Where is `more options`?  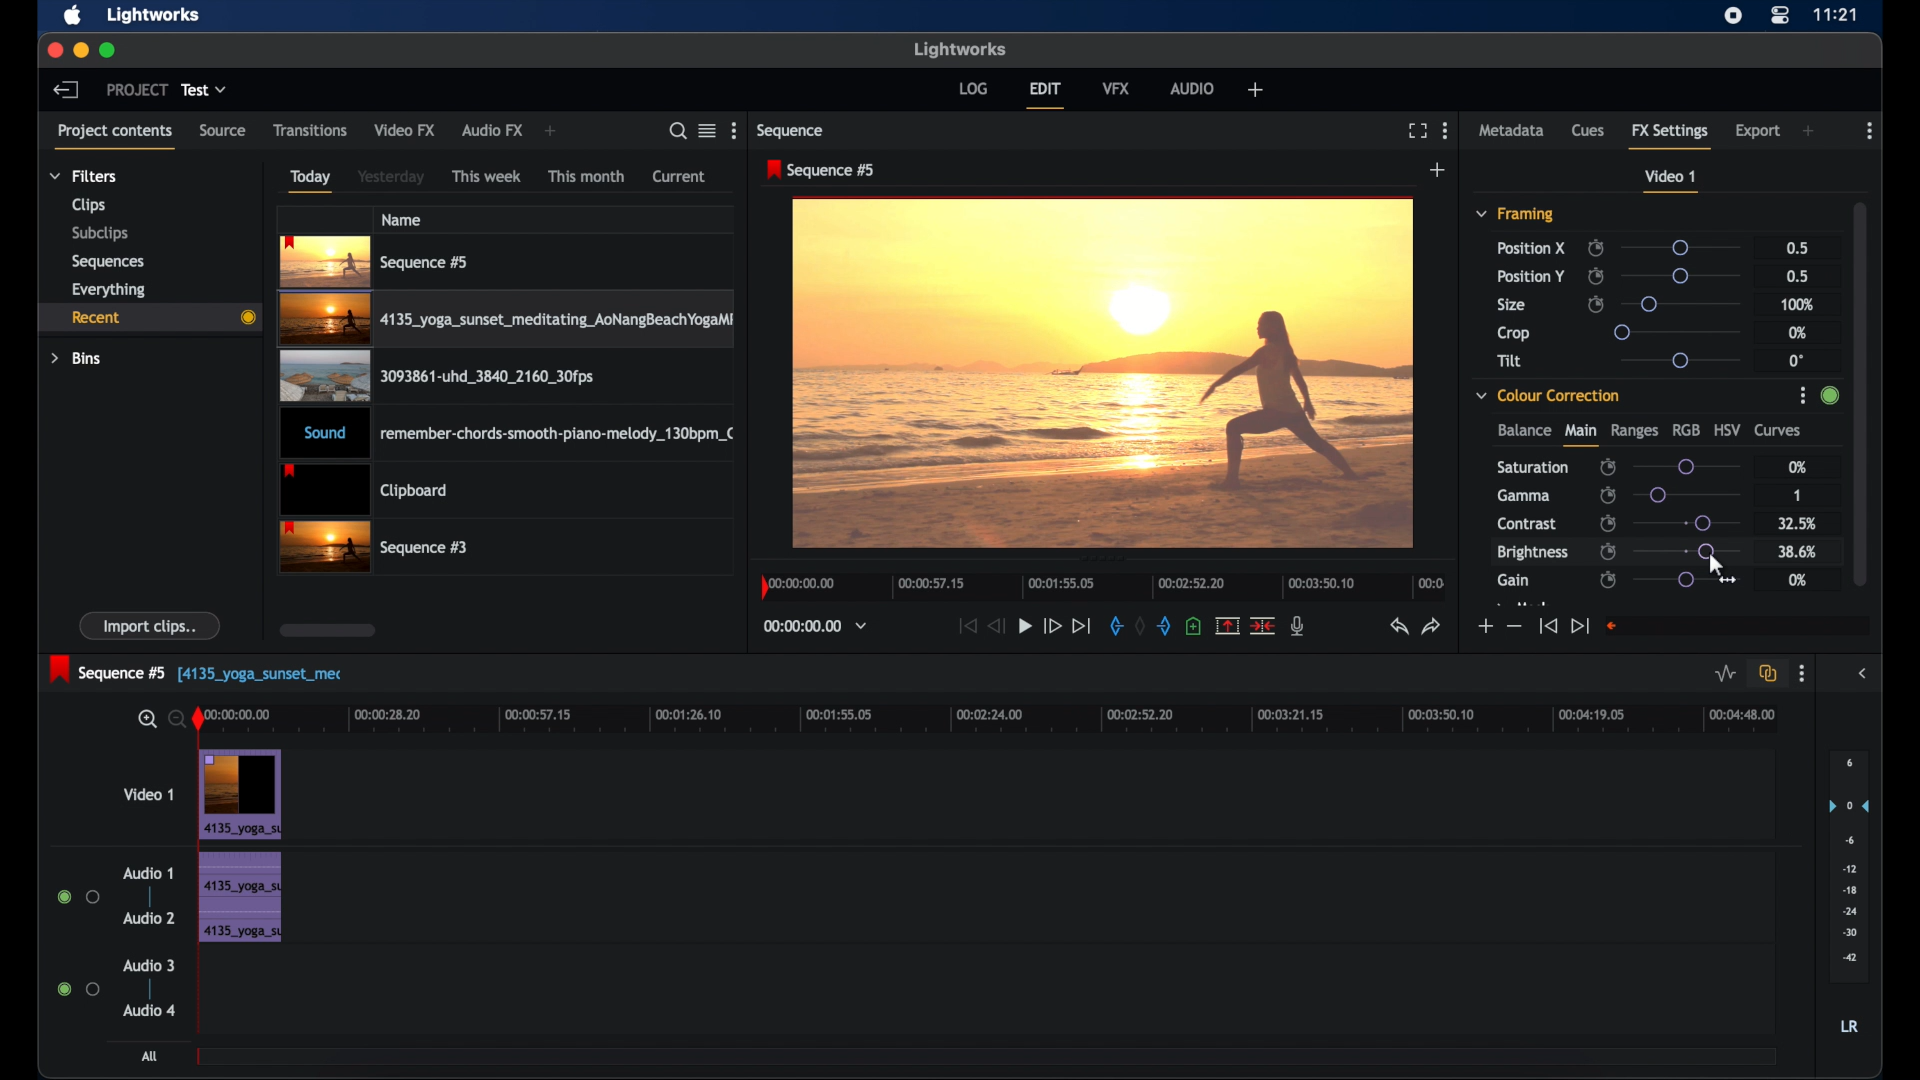 more options is located at coordinates (1870, 131).